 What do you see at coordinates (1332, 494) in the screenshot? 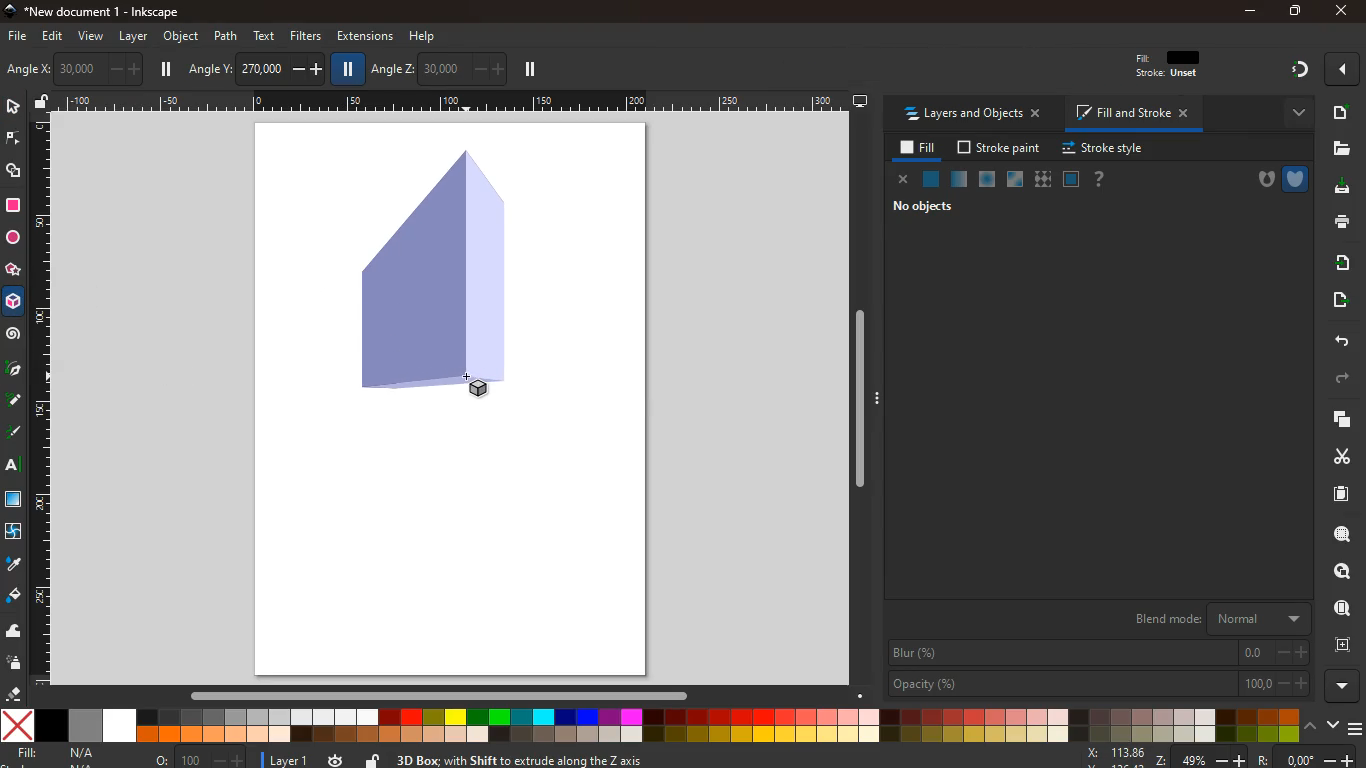
I see `paper` at bounding box center [1332, 494].